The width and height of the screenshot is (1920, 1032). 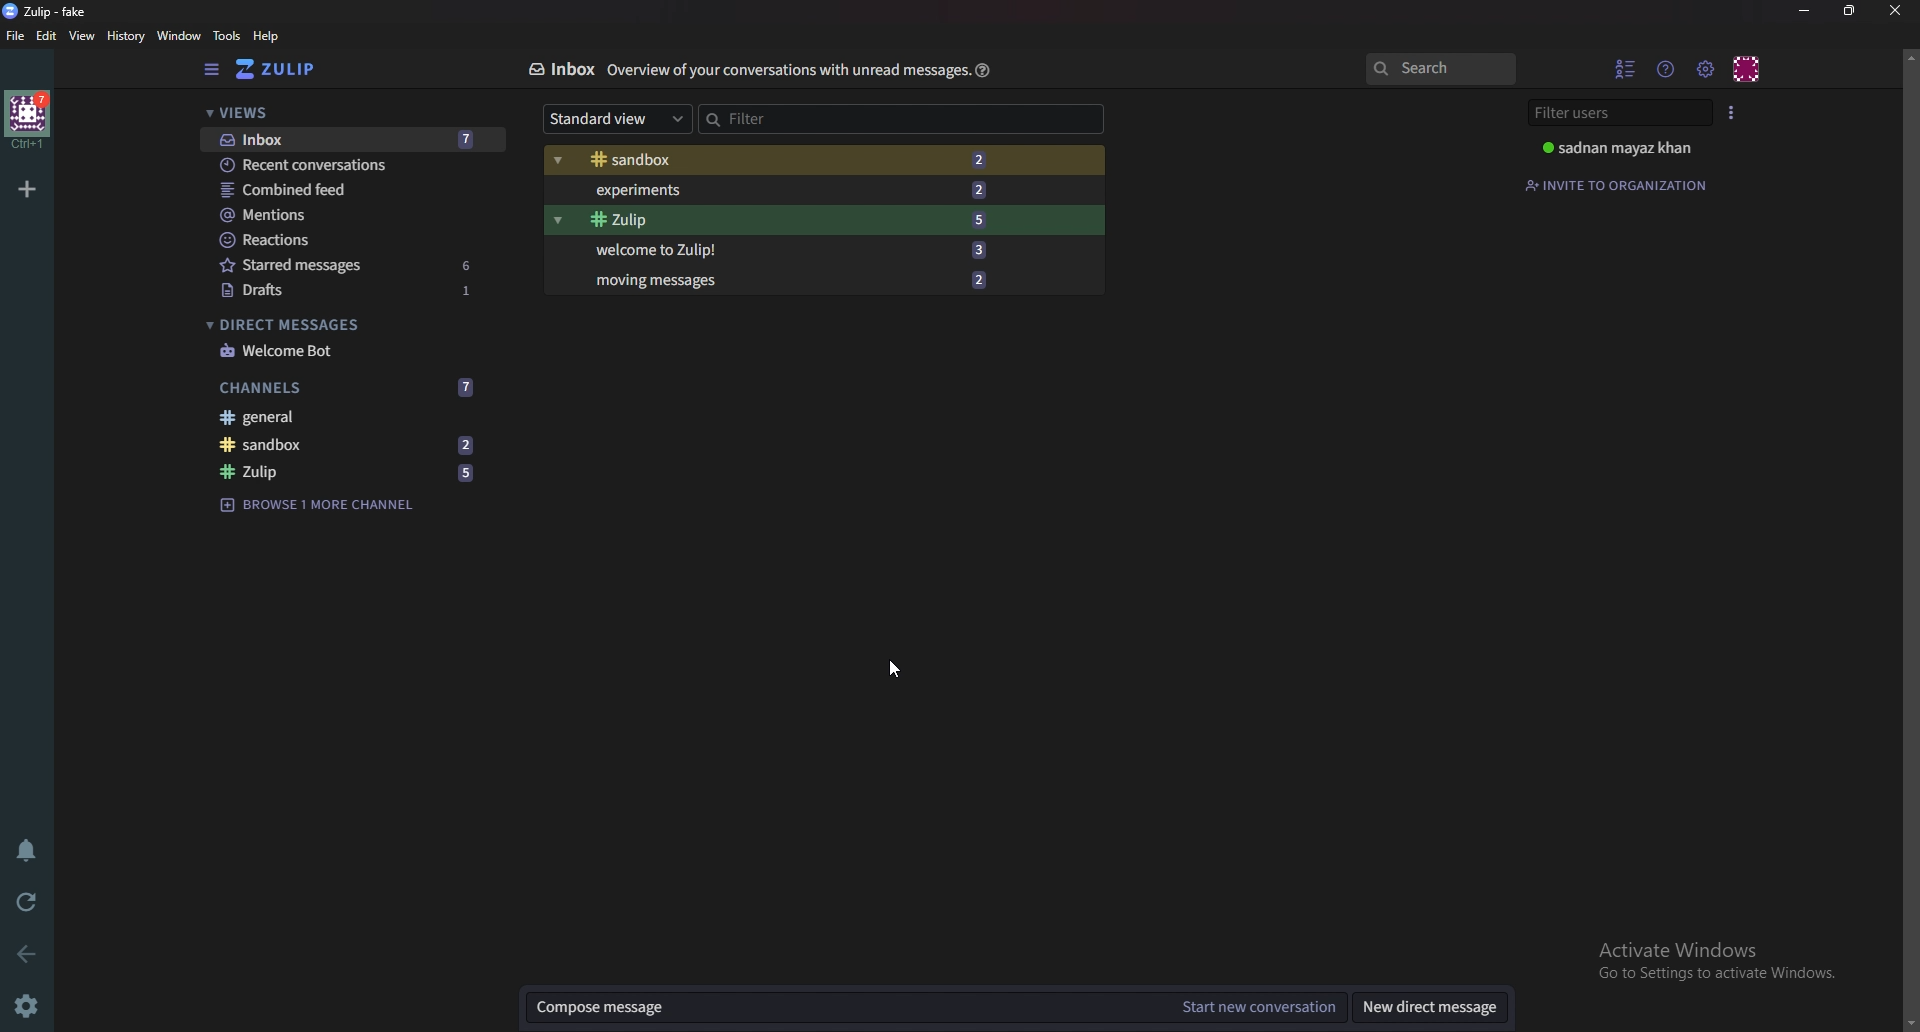 What do you see at coordinates (336, 189) in the screenshot?
I see `Combined feed` at bounding box center [336, 189].